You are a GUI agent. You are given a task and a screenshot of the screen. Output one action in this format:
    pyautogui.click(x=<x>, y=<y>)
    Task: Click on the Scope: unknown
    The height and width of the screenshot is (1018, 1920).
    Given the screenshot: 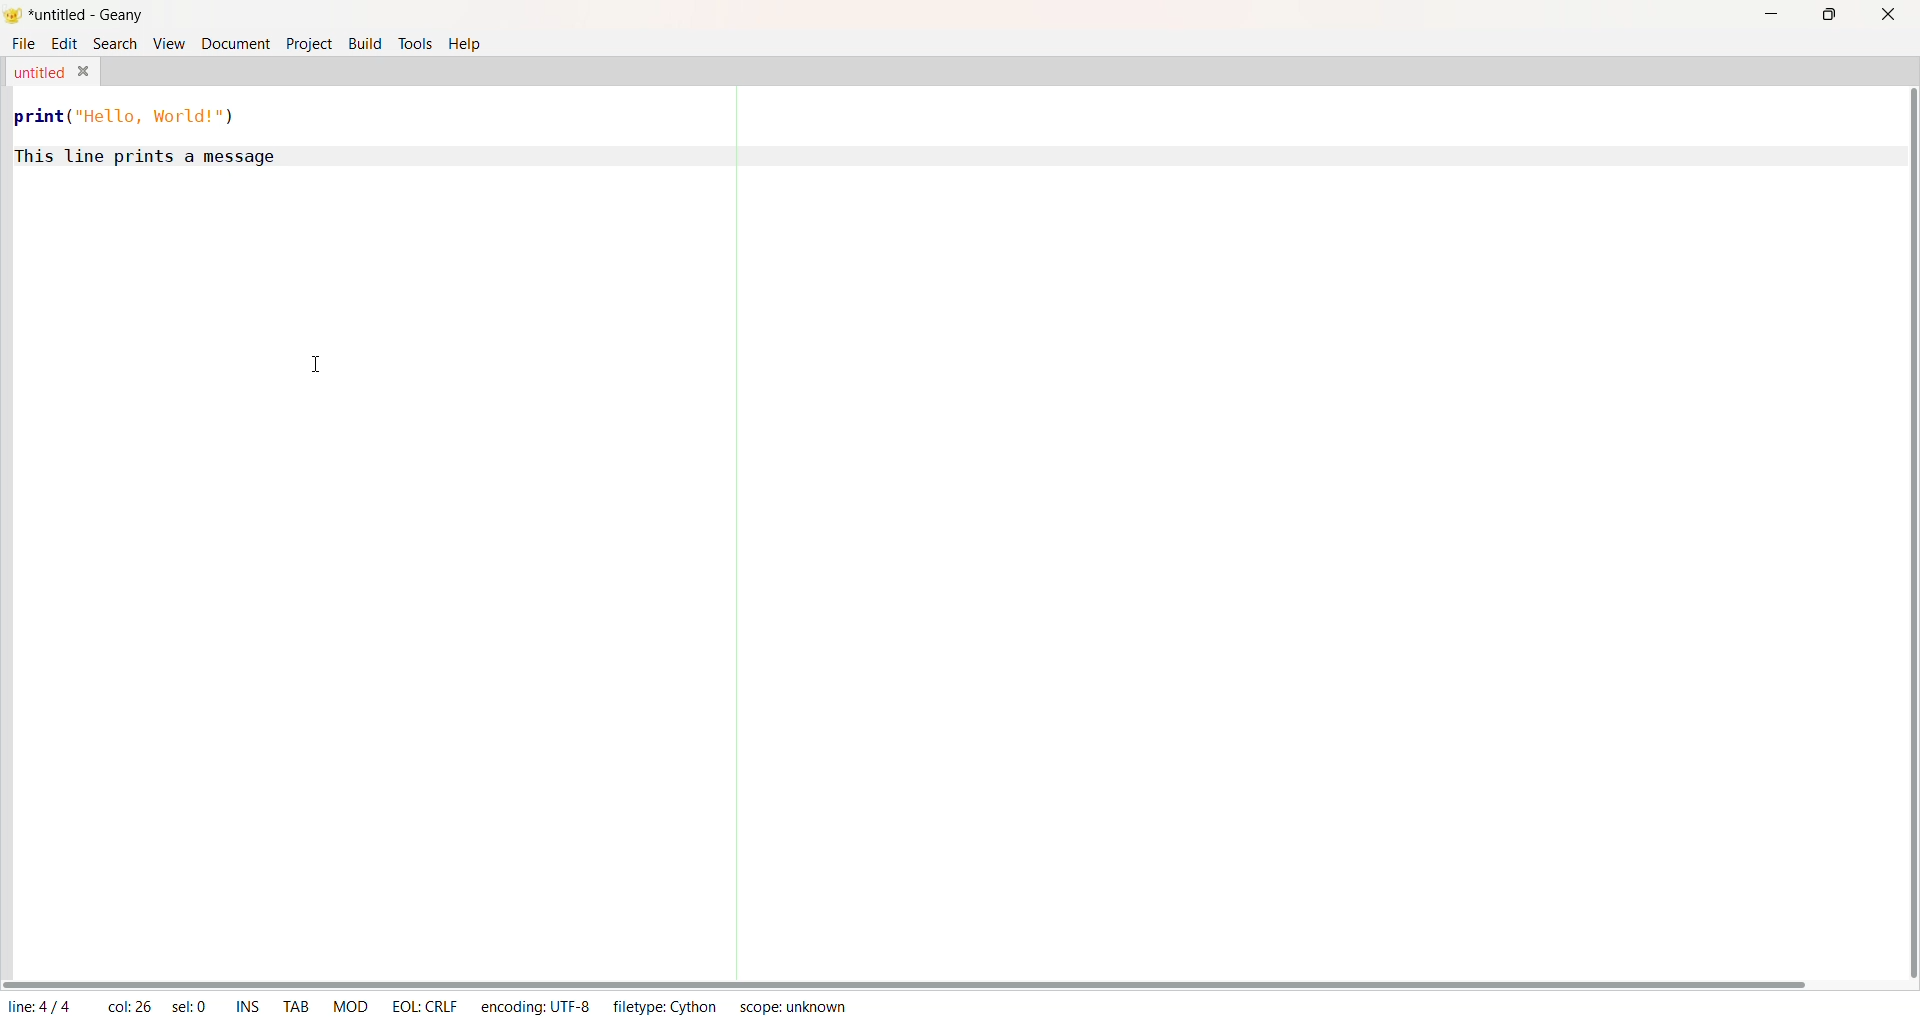 What is the action you would take?
    pyautogui.click(x=793, y=1007)
    